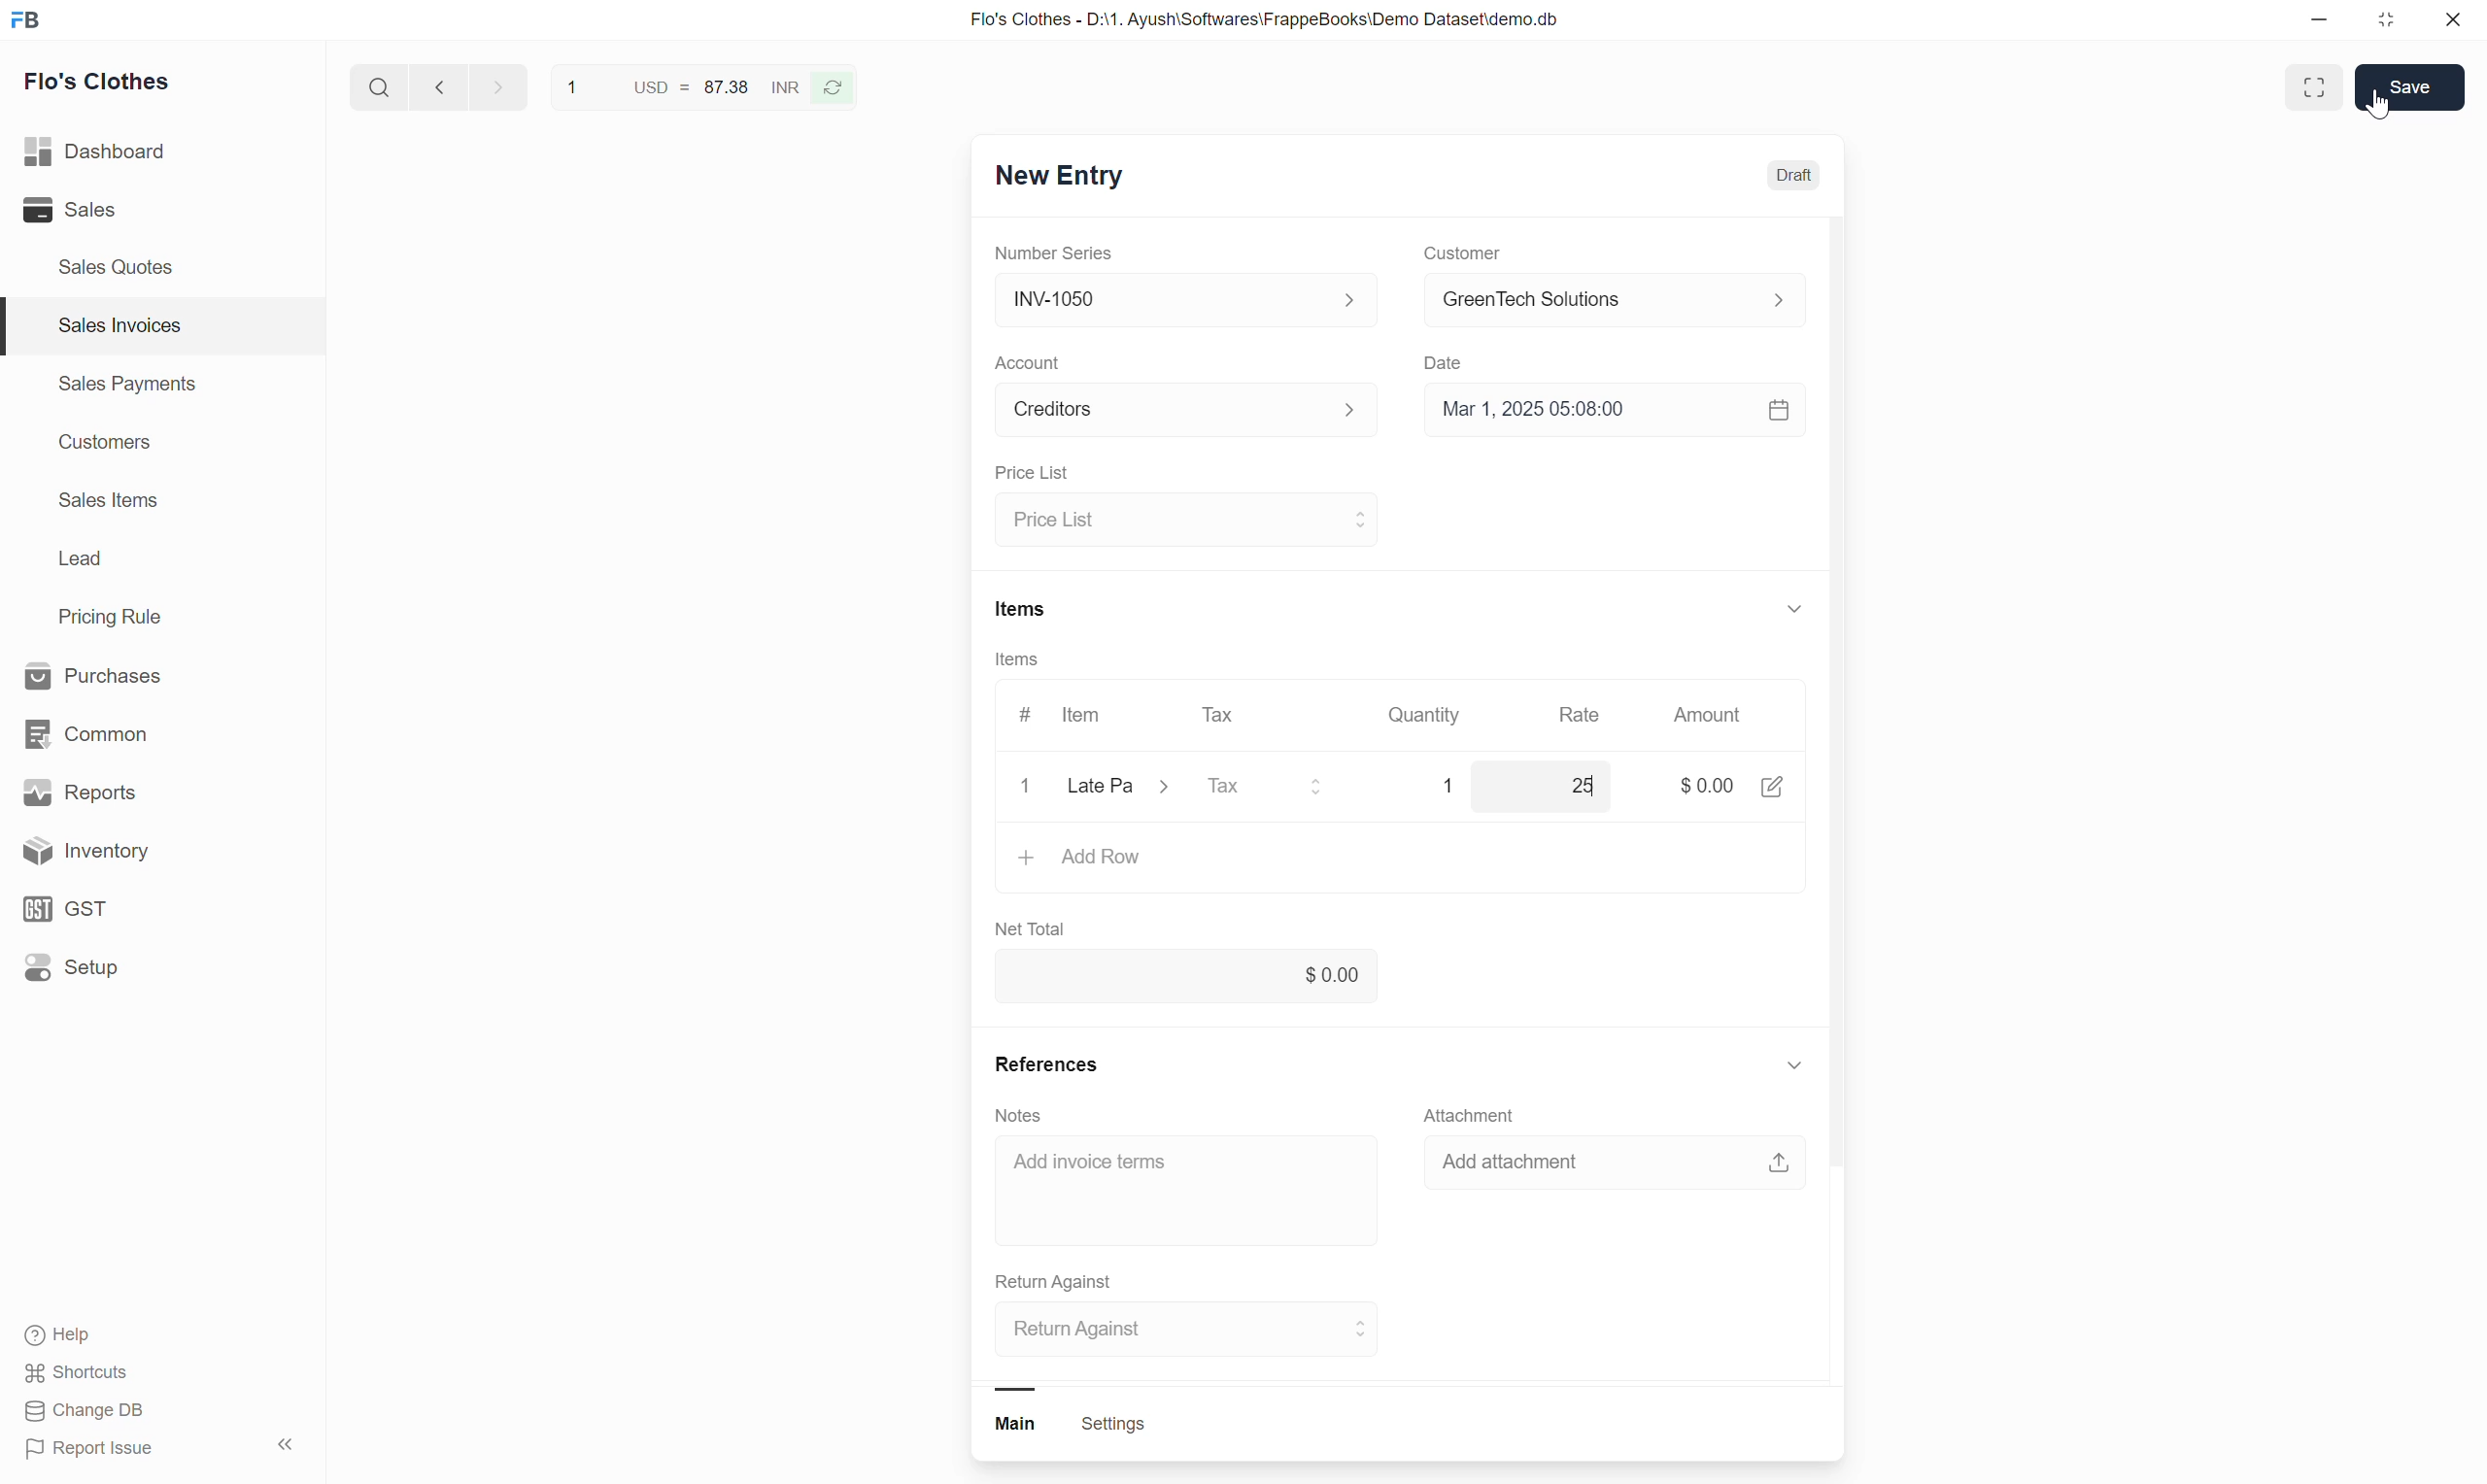 The height and width of the screenshot is (1484, 2487). What do you see at coordinates (1185, 519) in the screenshot?
I see `select price list ` at bounding box center [1185, 519].